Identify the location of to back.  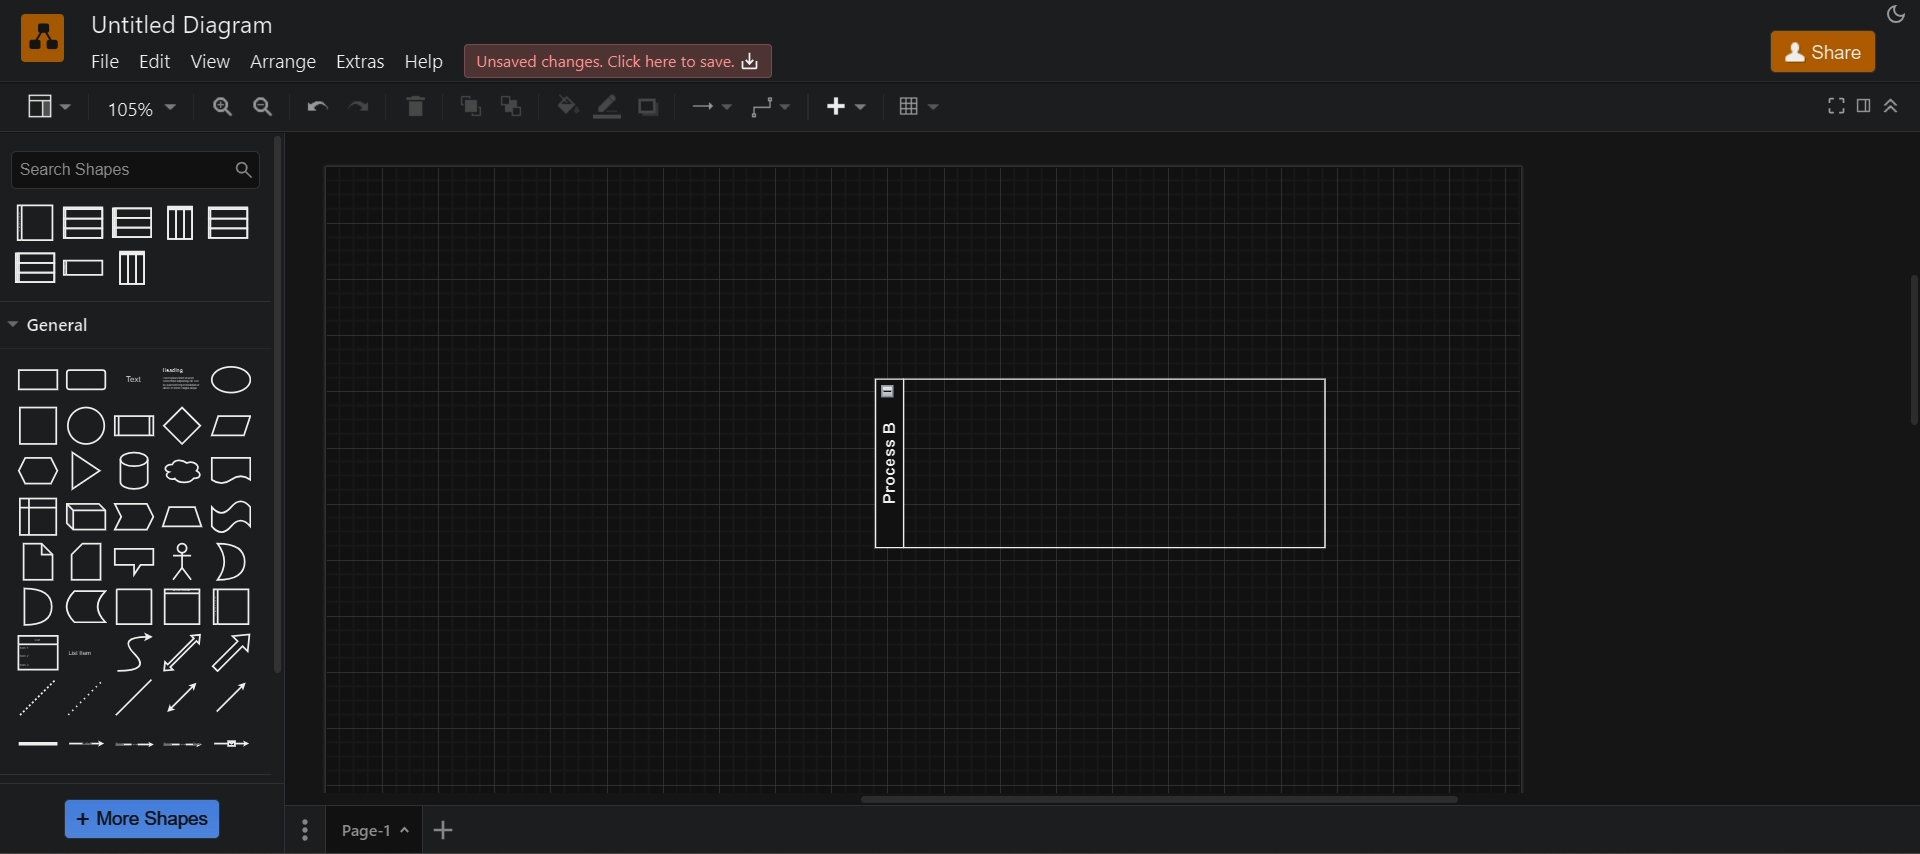
(514, 106).